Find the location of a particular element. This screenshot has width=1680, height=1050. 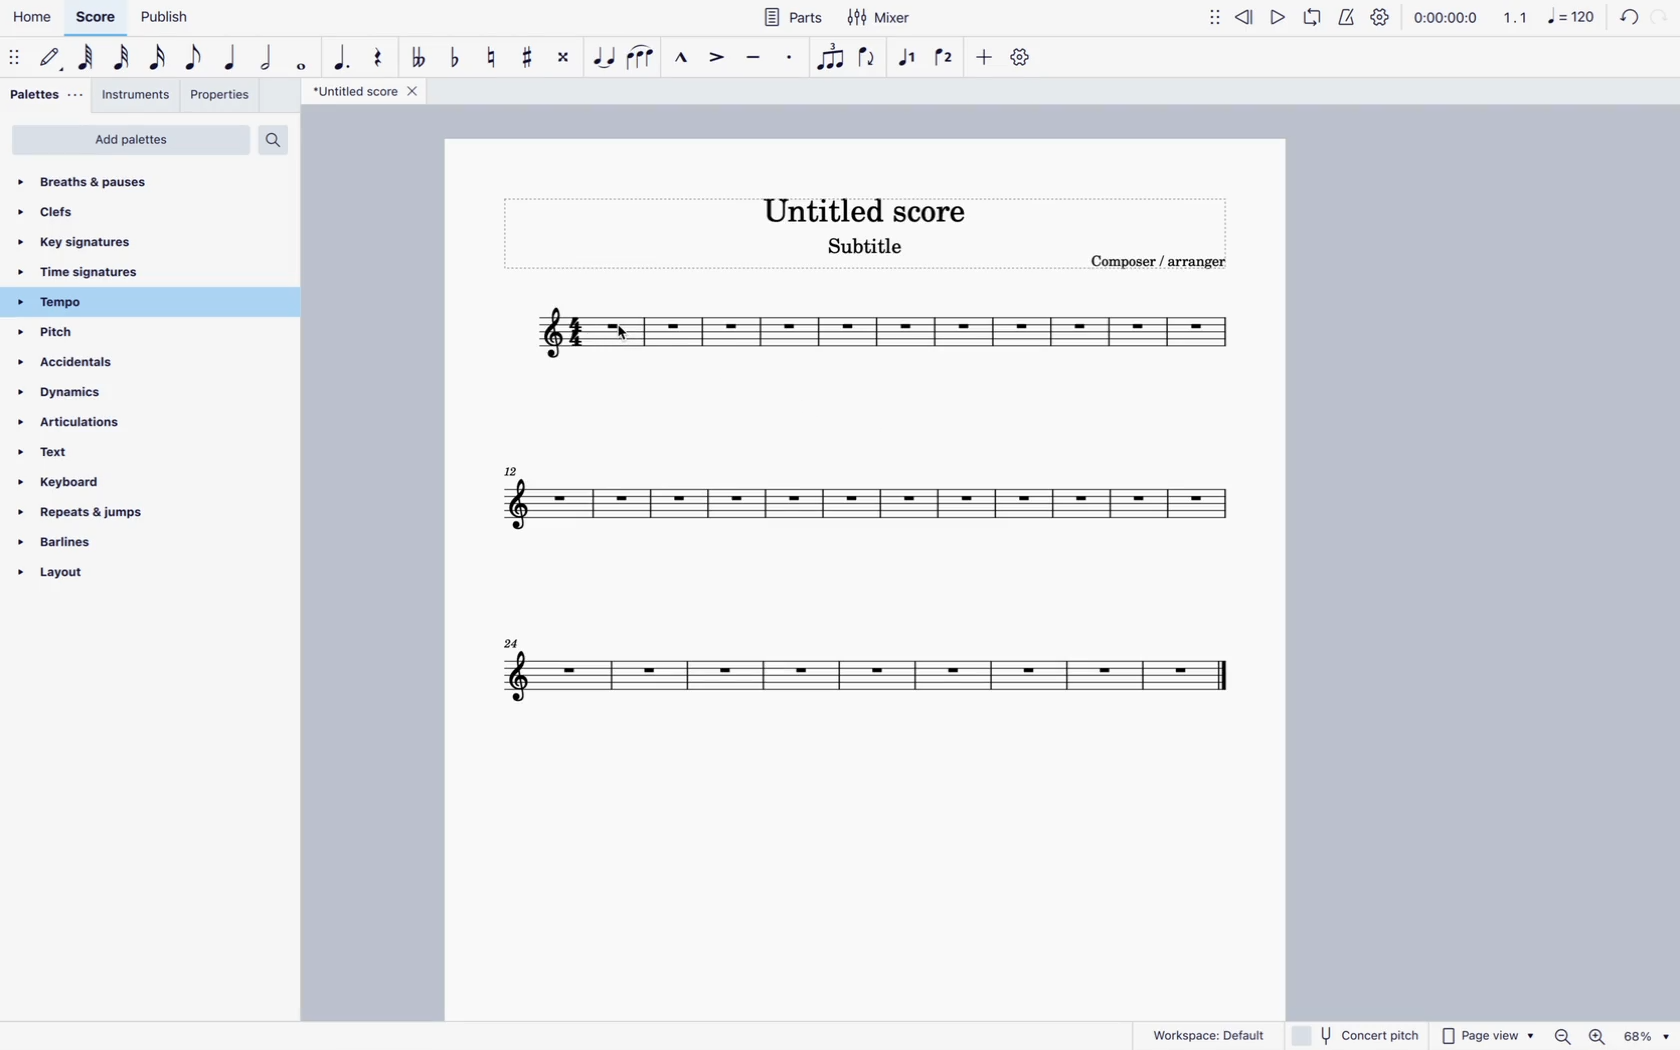

tuplet is located at coordinates (829, 57).